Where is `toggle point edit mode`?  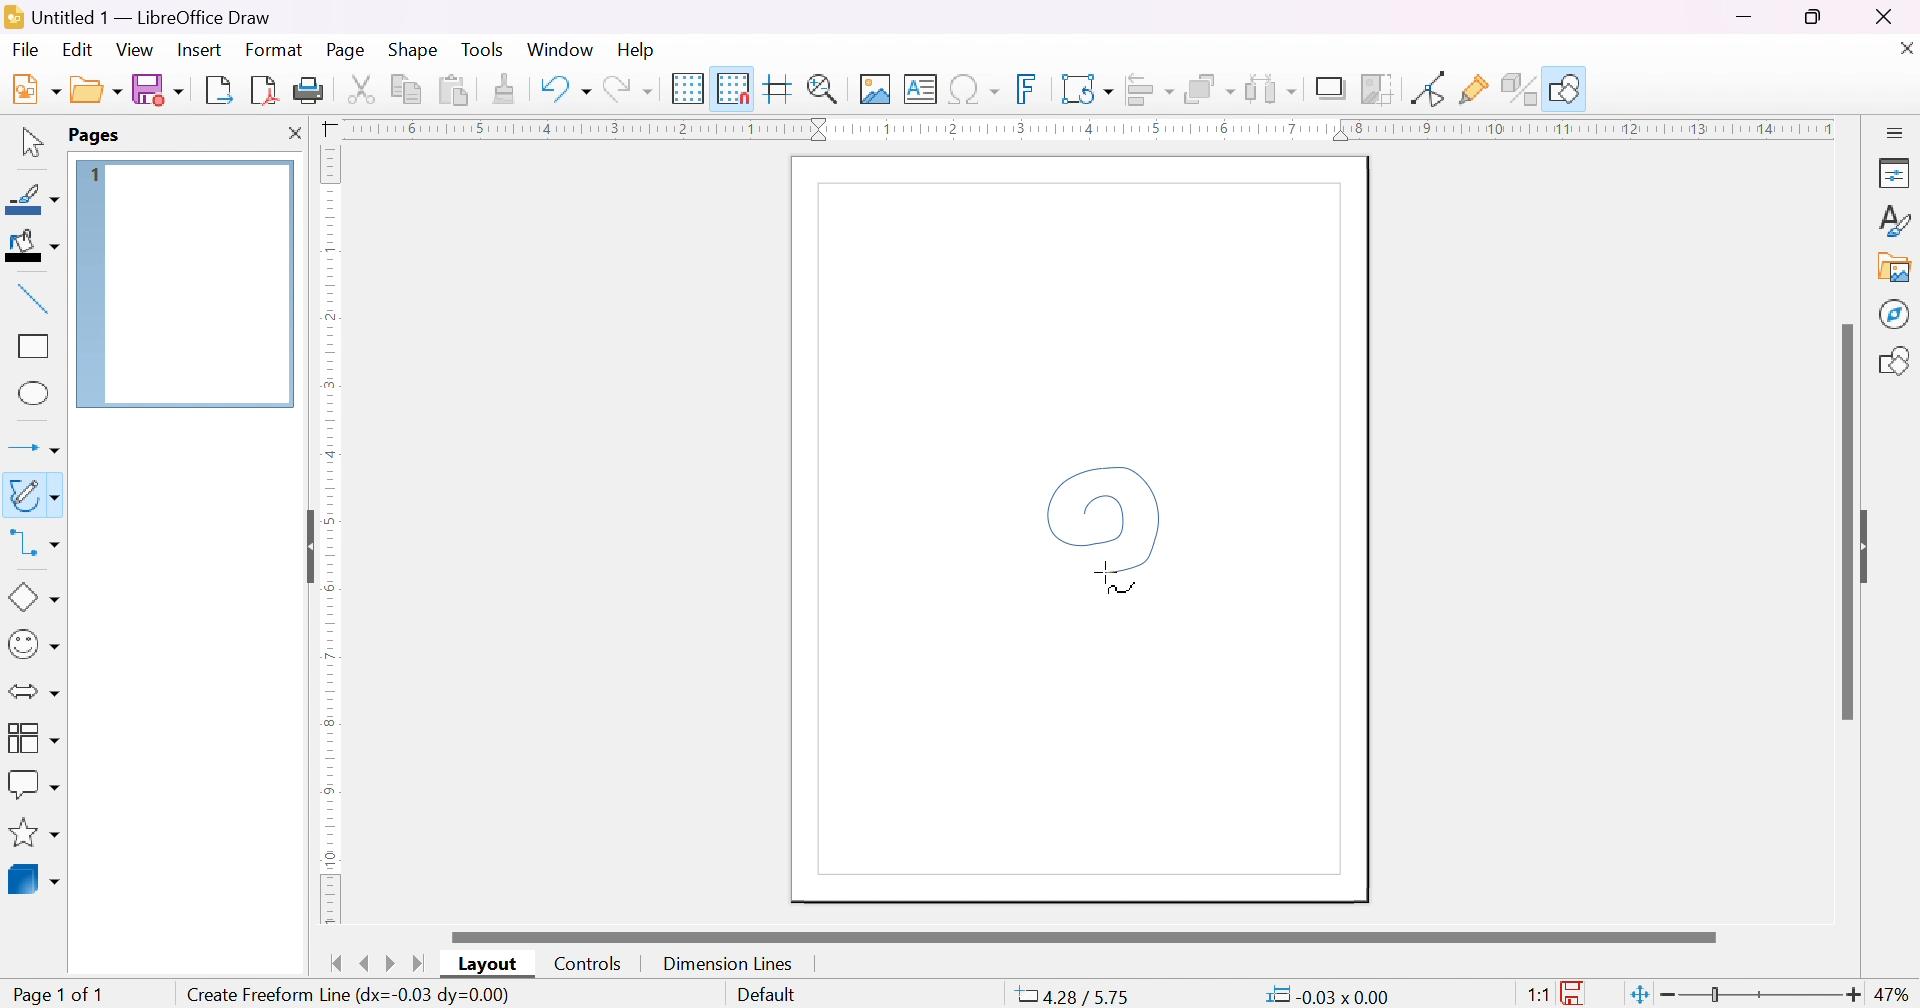 toggle point edit mode is located at coordinates (1432, 88).